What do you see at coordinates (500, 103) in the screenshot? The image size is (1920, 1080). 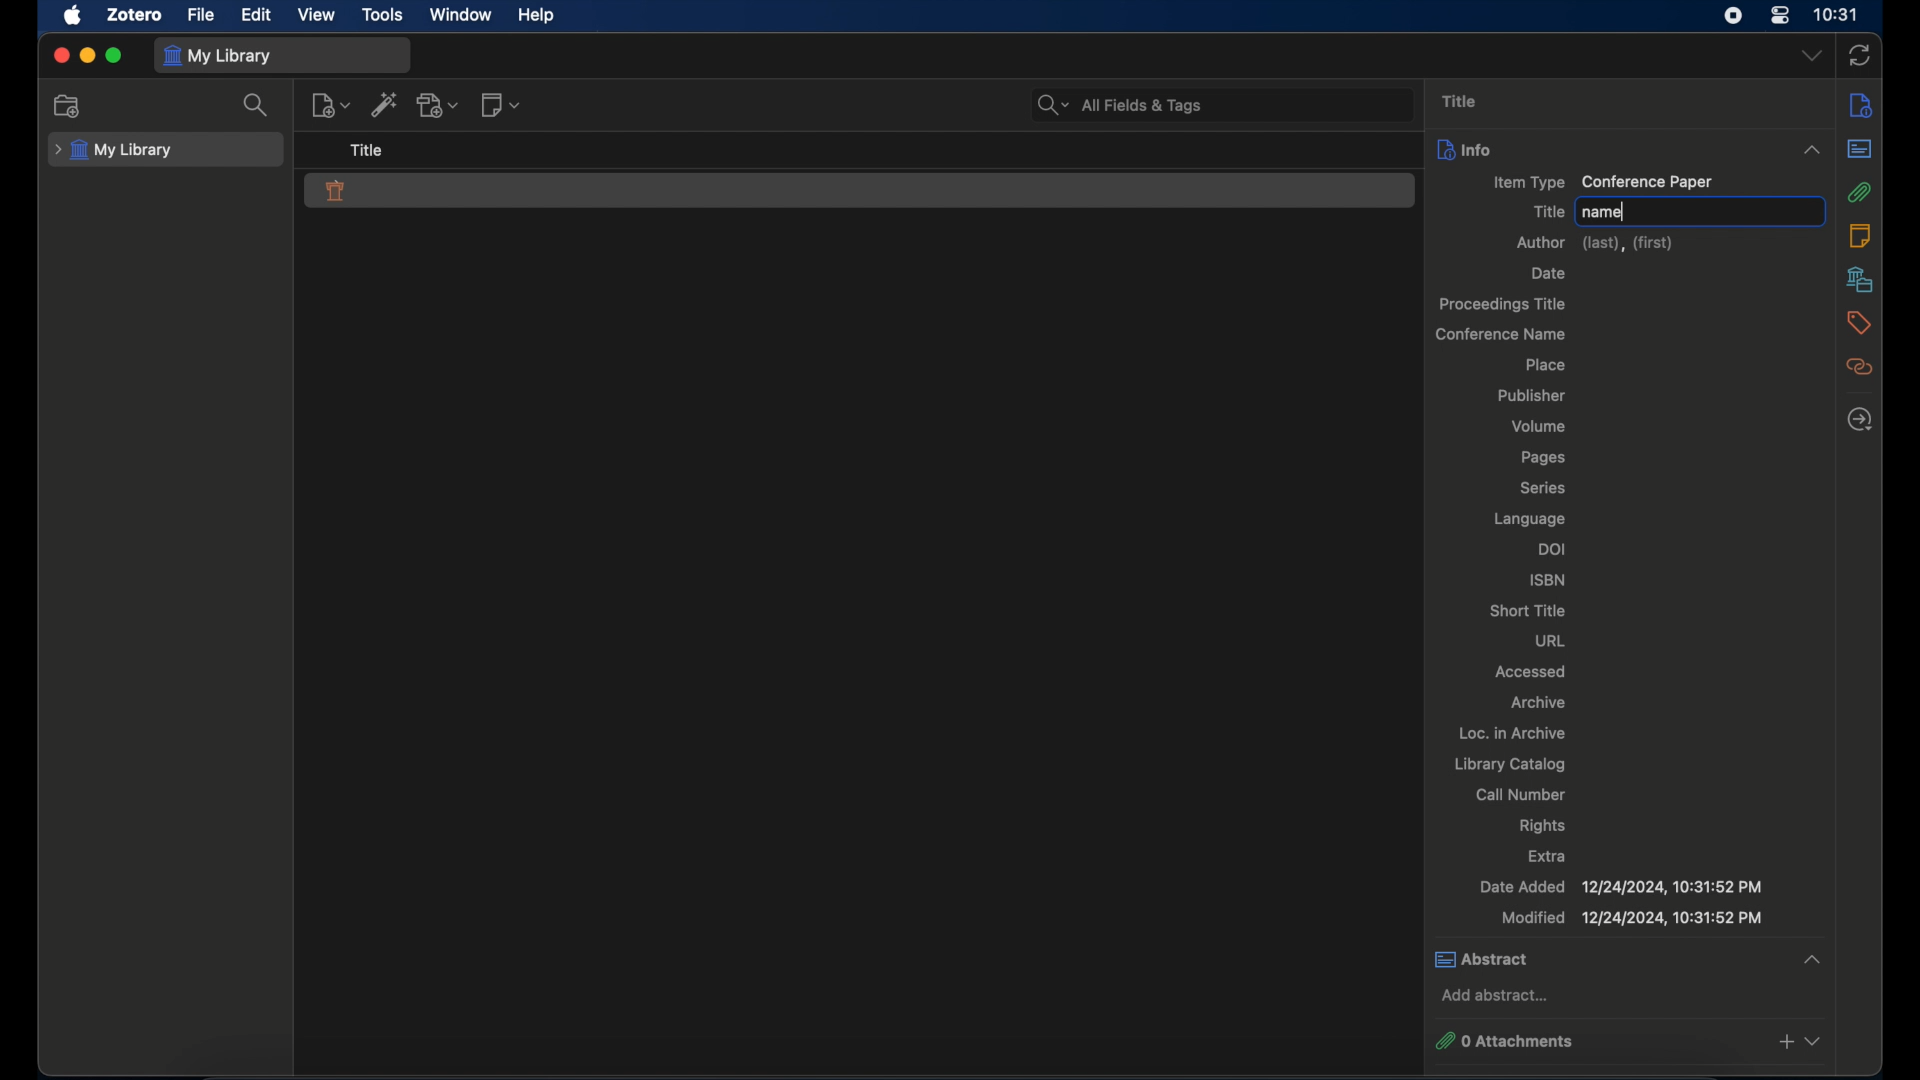 I see `new notes` at bounding box center [500, 103].